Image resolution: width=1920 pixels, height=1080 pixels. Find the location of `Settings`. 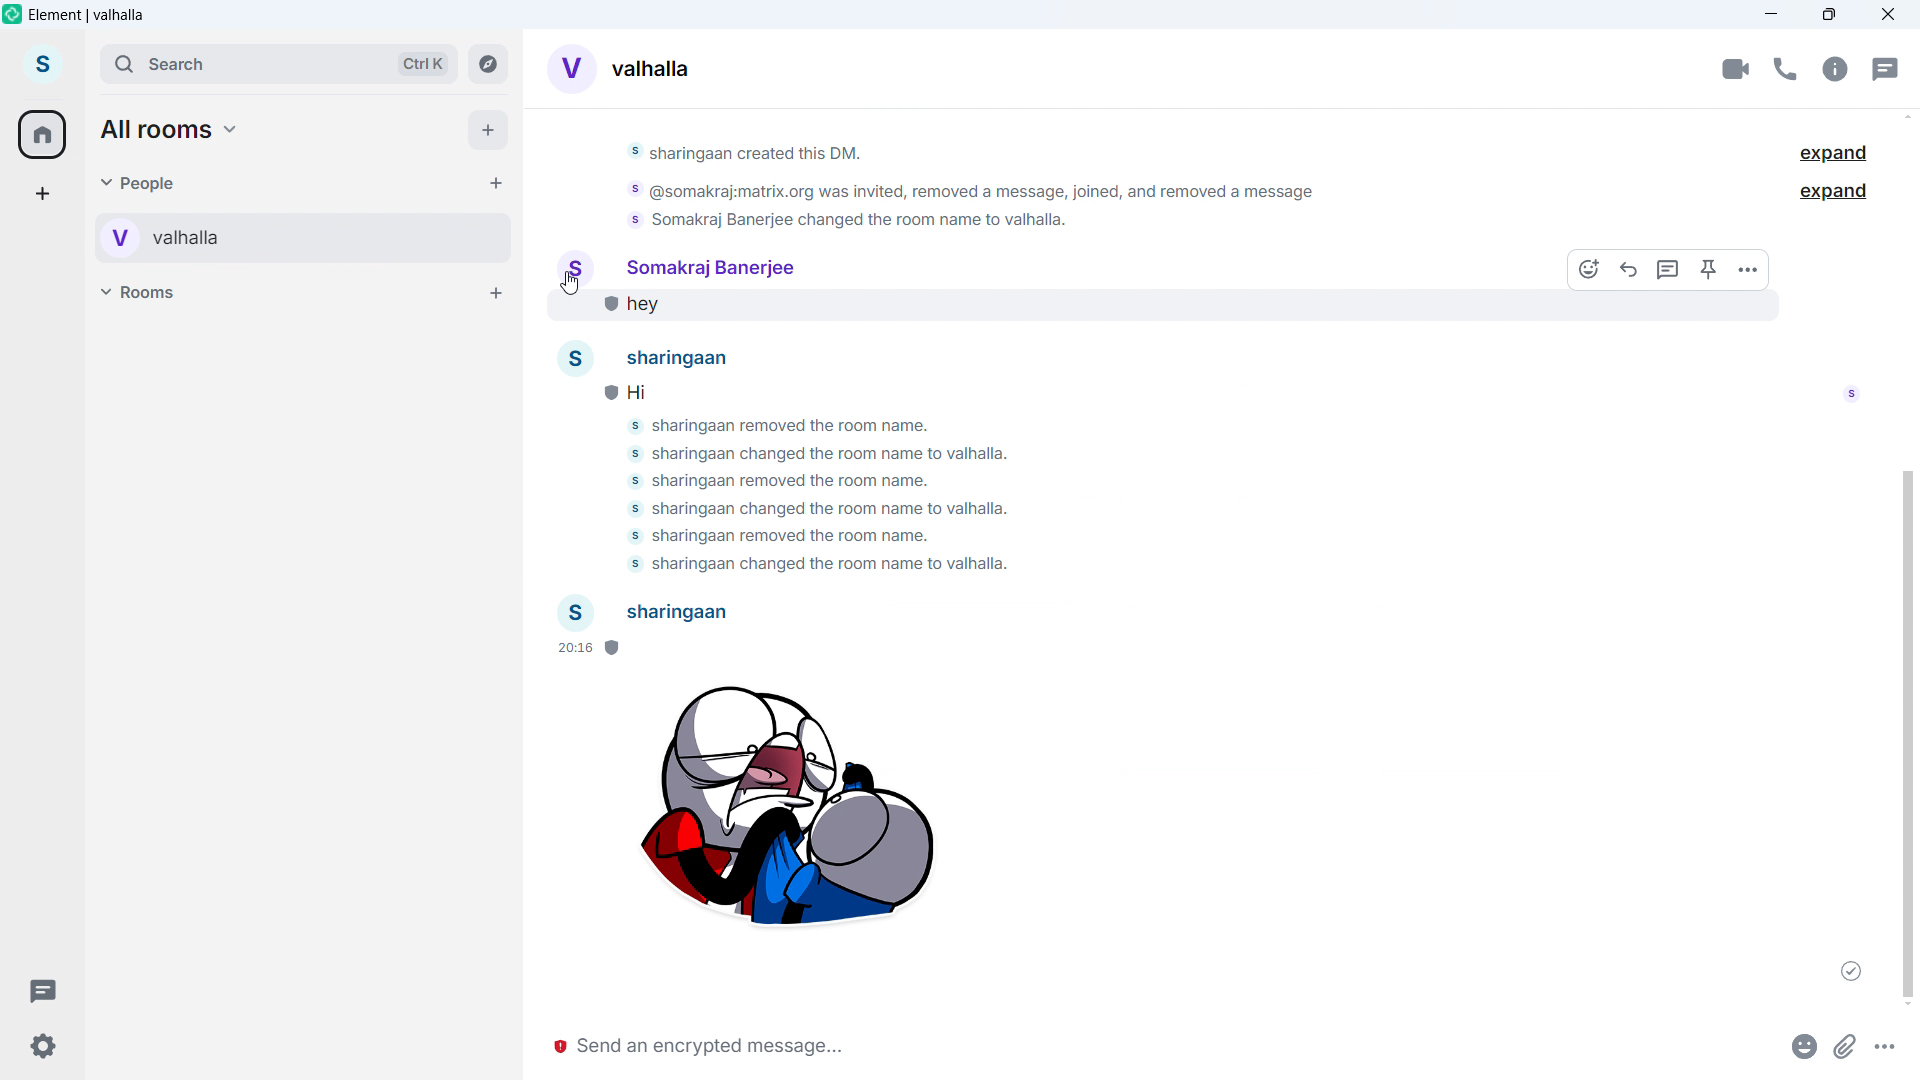

Settings is located at coordinates (38, 1051).